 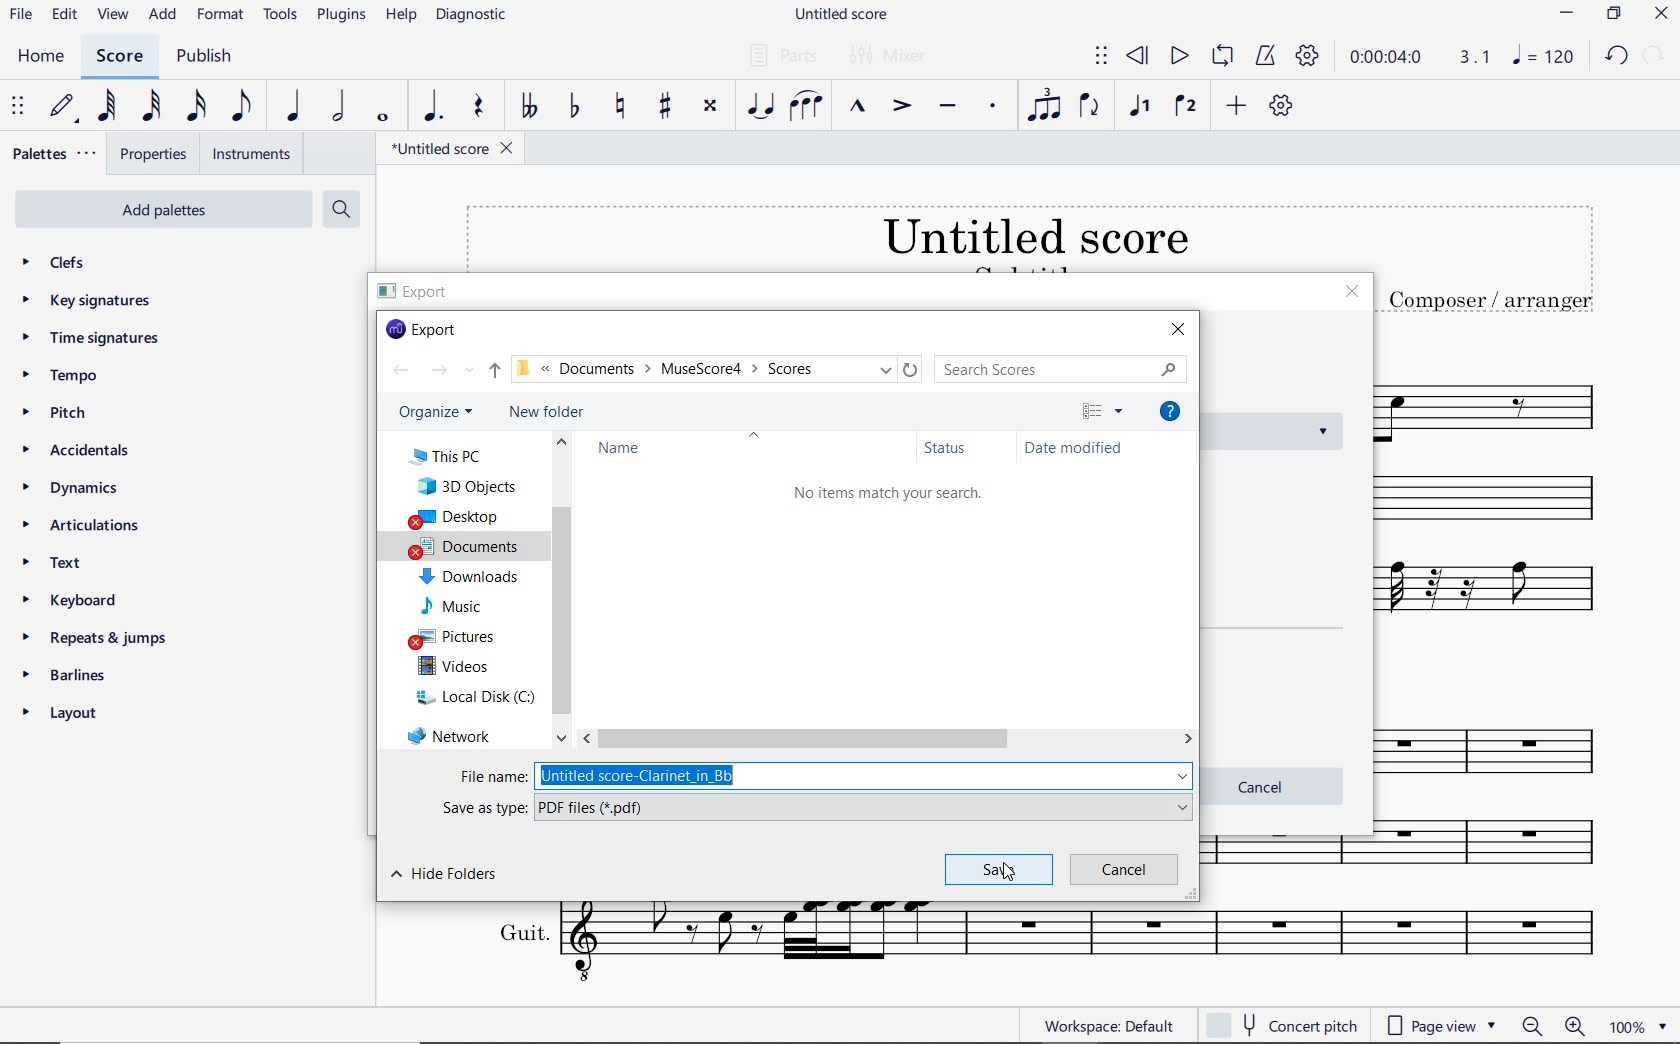 What do you see at coordinates (994, 109) in the screenshot?
I see `STACCATO` at bounding box center [994, 109].